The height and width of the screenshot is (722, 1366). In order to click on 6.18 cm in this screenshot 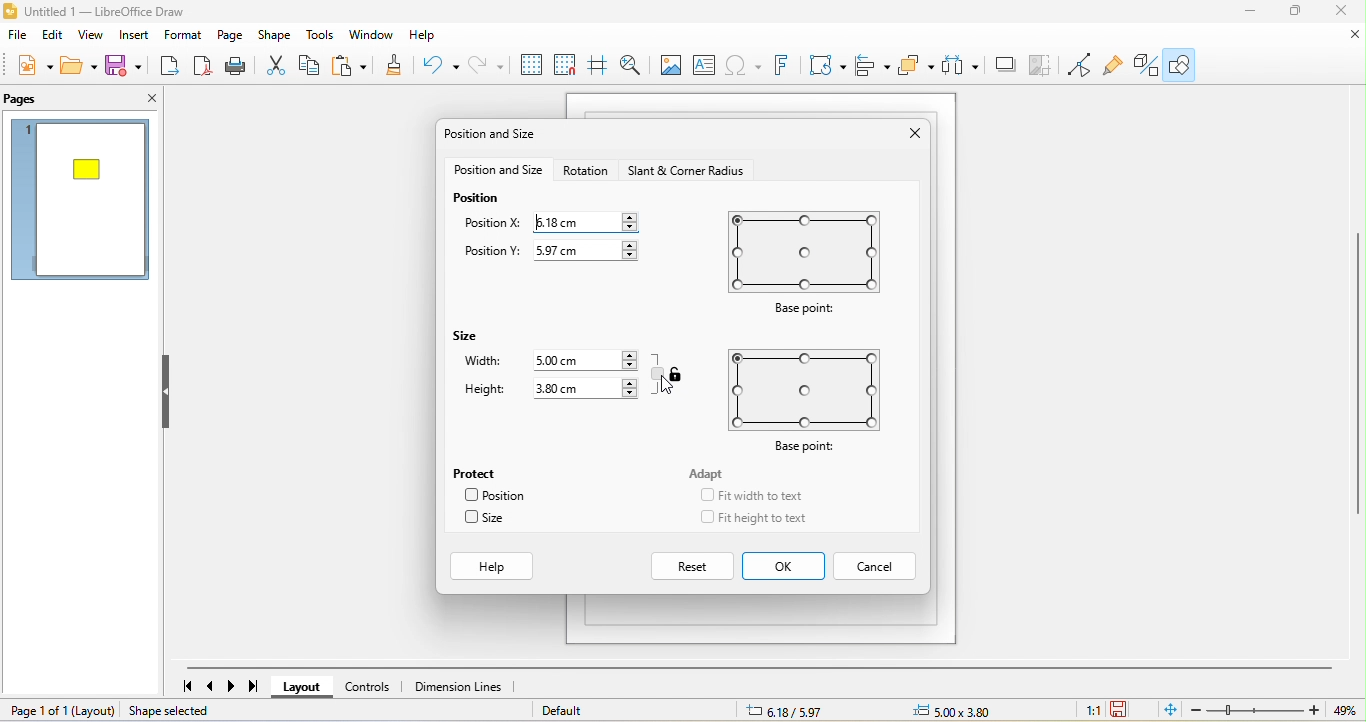, I will do `click(591, 222)`.